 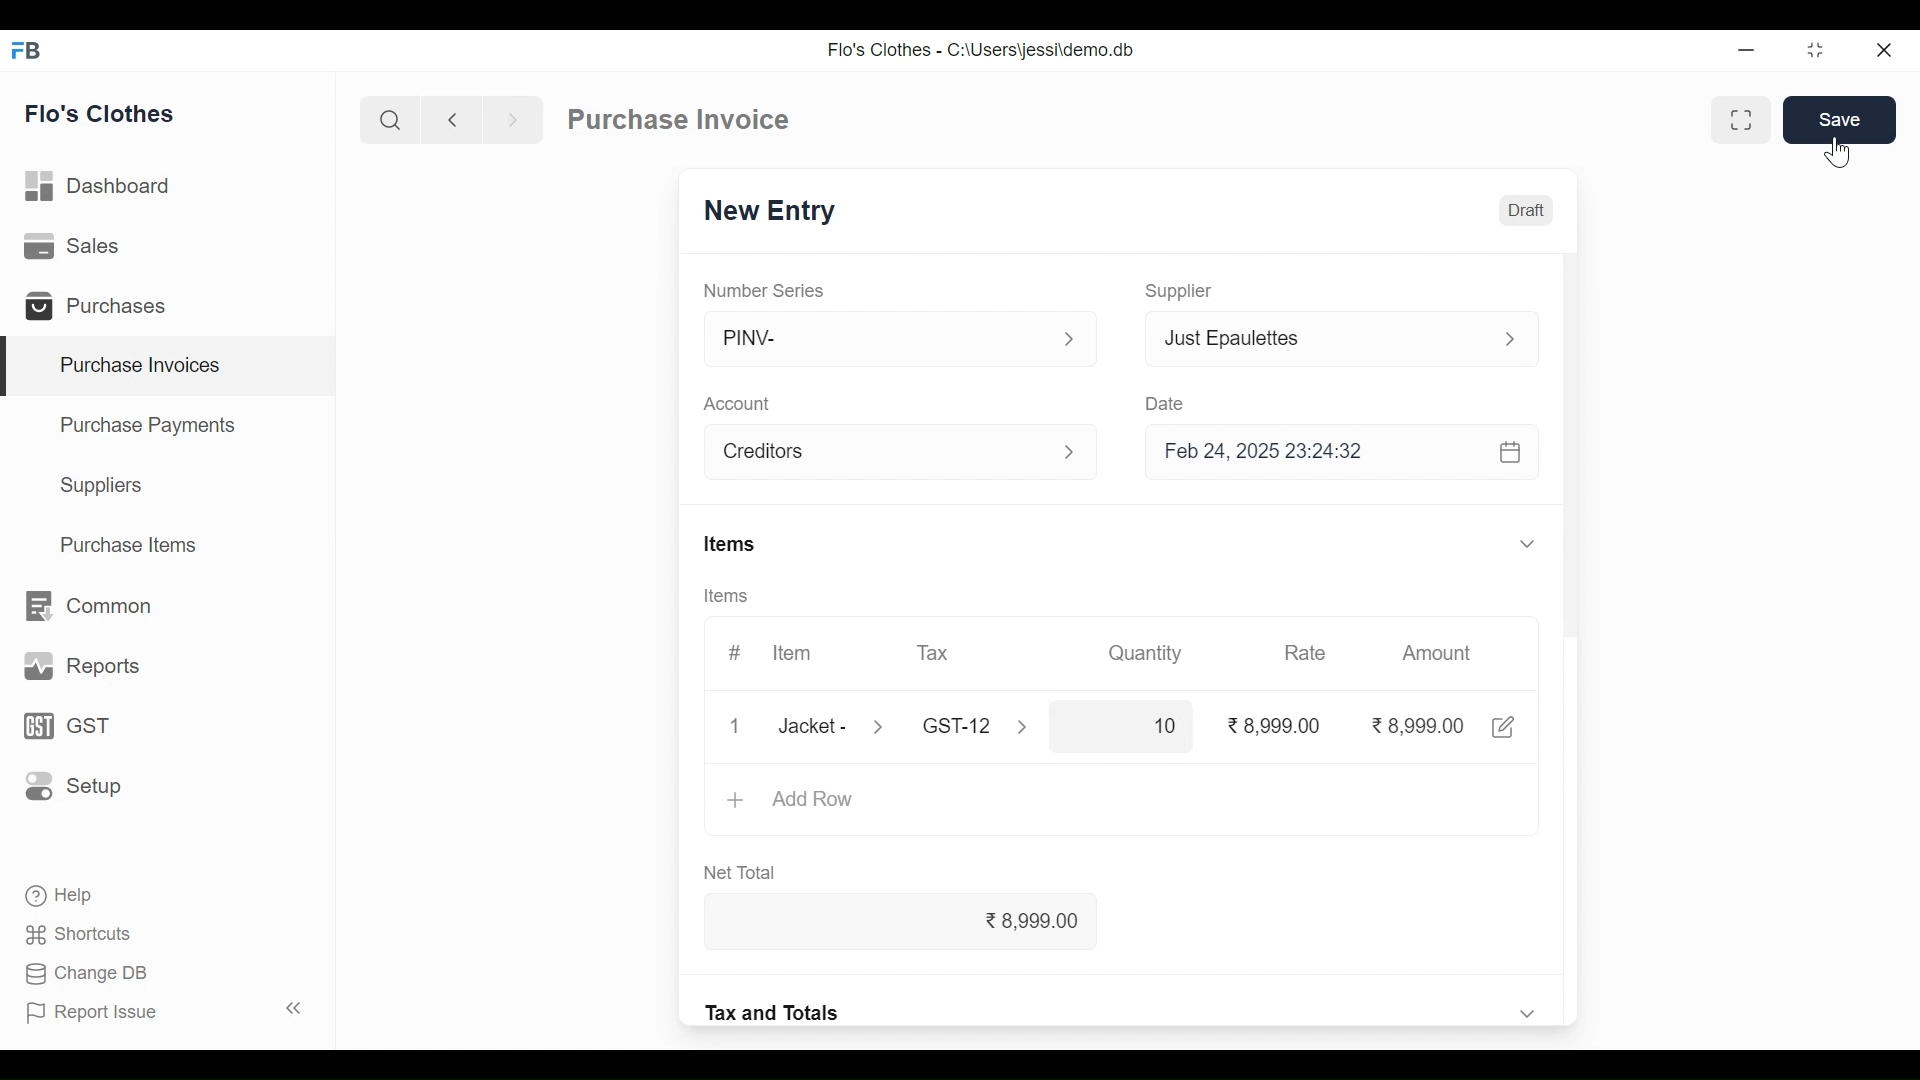 What do you see at coordinates (884, 727) in the screenshot?
I see `Expand` at bounding box center [884, 727].